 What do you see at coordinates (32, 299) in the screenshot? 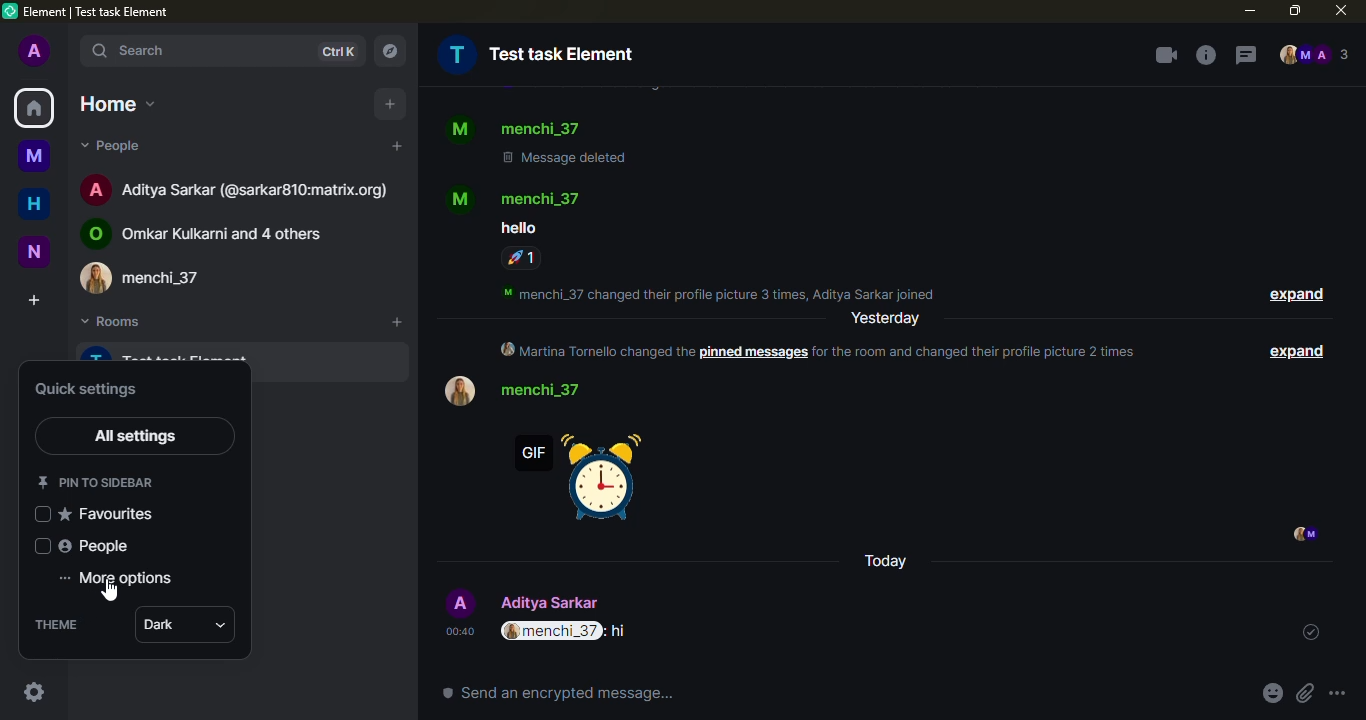
I see `create a space` at bounding box center [32, 299].